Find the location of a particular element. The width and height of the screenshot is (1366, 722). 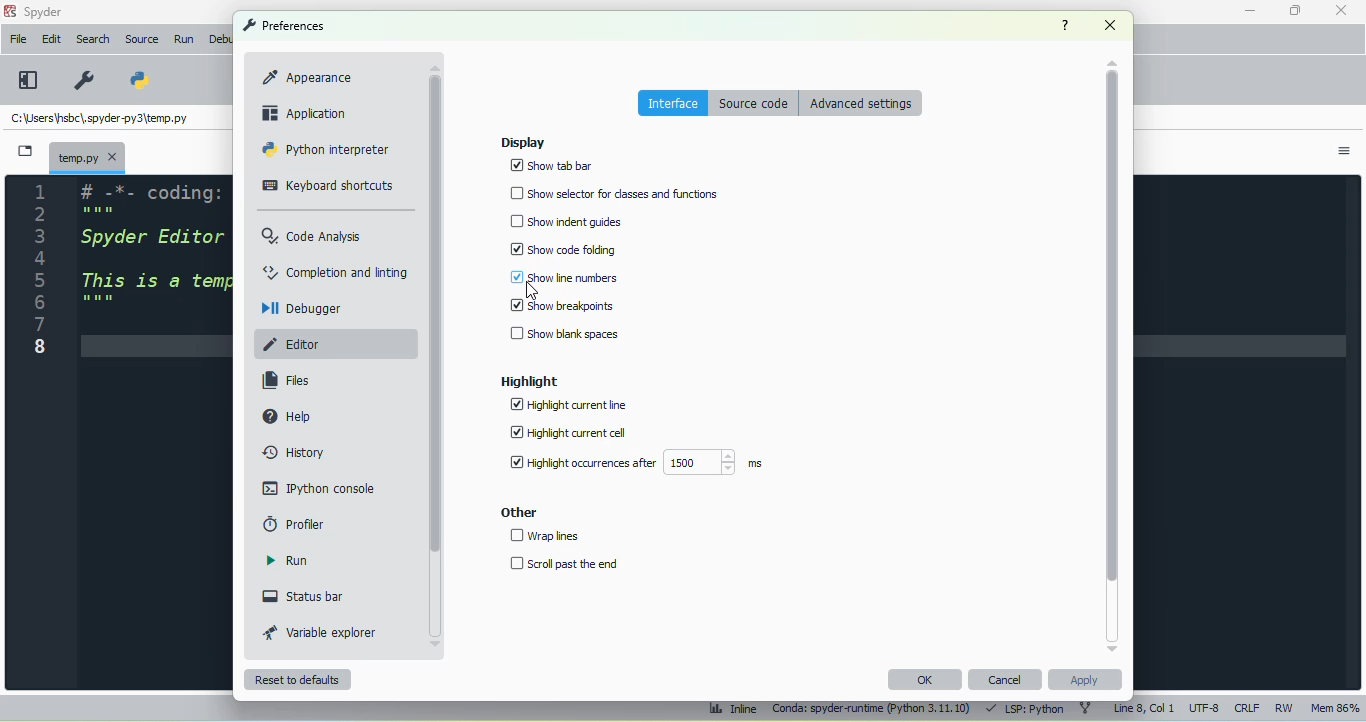

preferences  is located at coordinates (82, 79).